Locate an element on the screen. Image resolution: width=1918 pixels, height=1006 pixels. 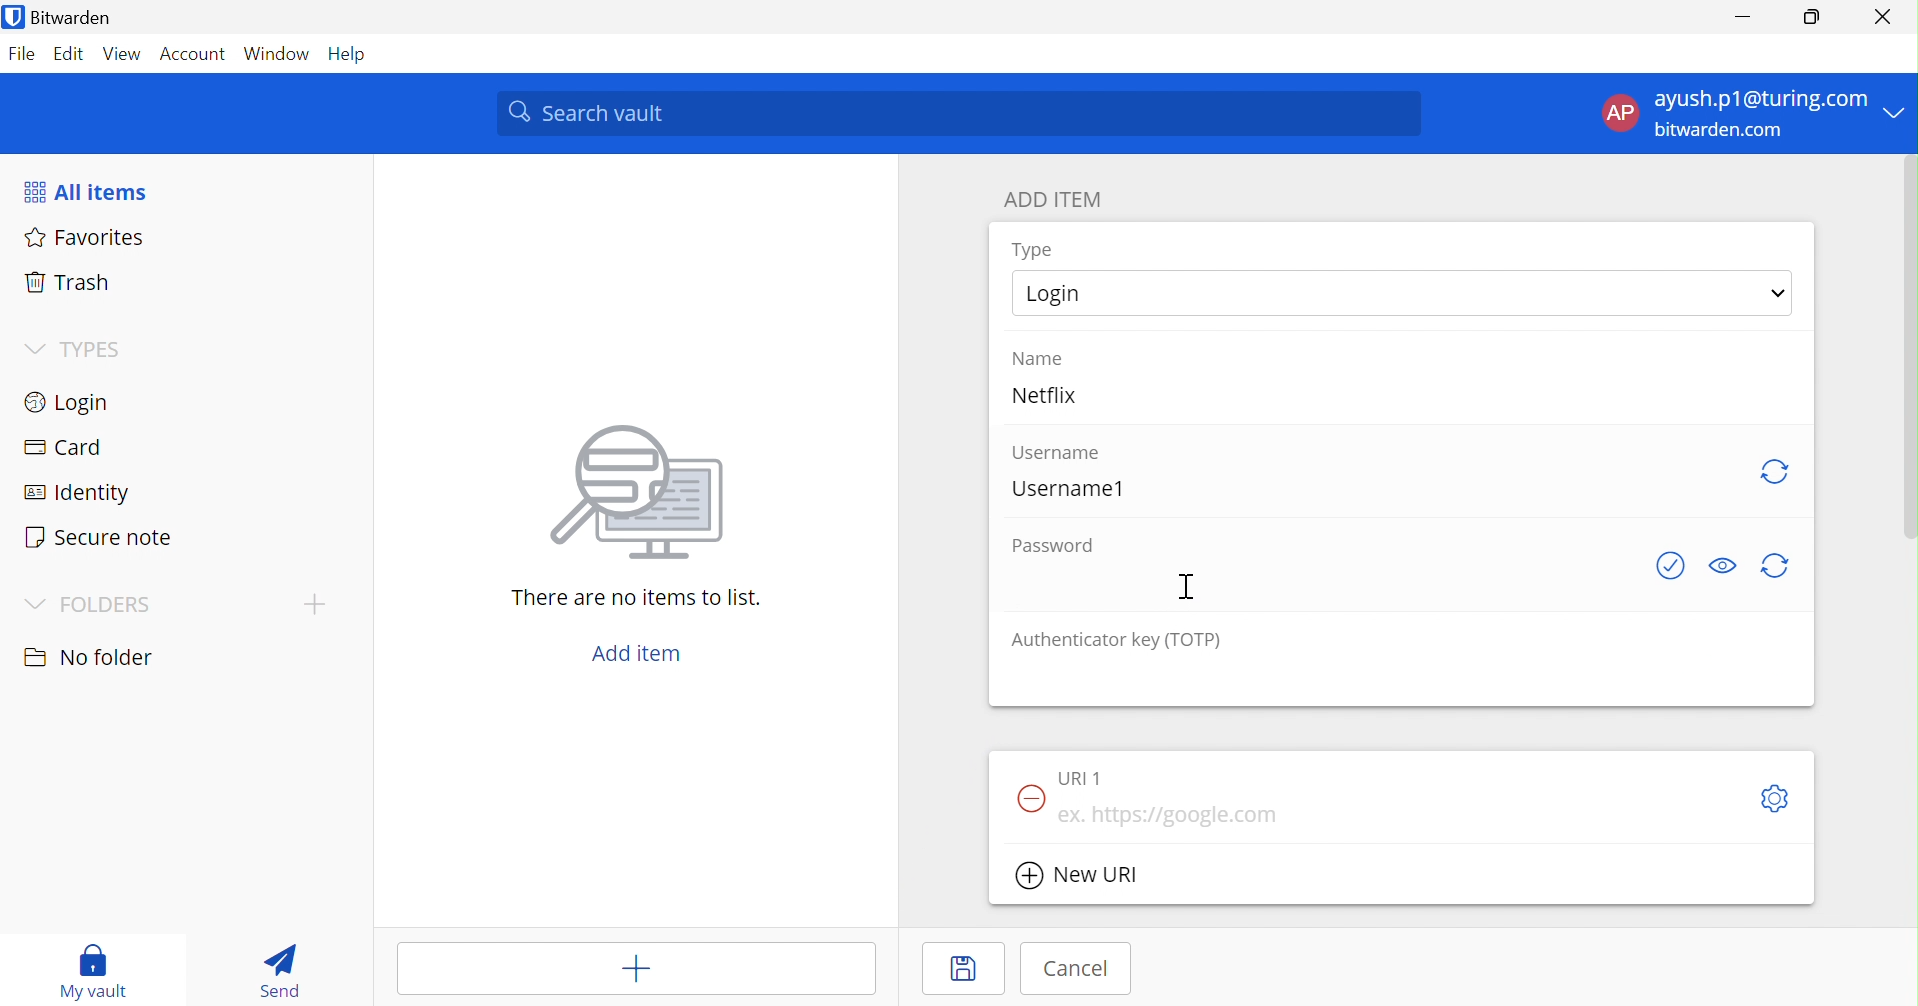
All items is located at coordinates (86, 189).